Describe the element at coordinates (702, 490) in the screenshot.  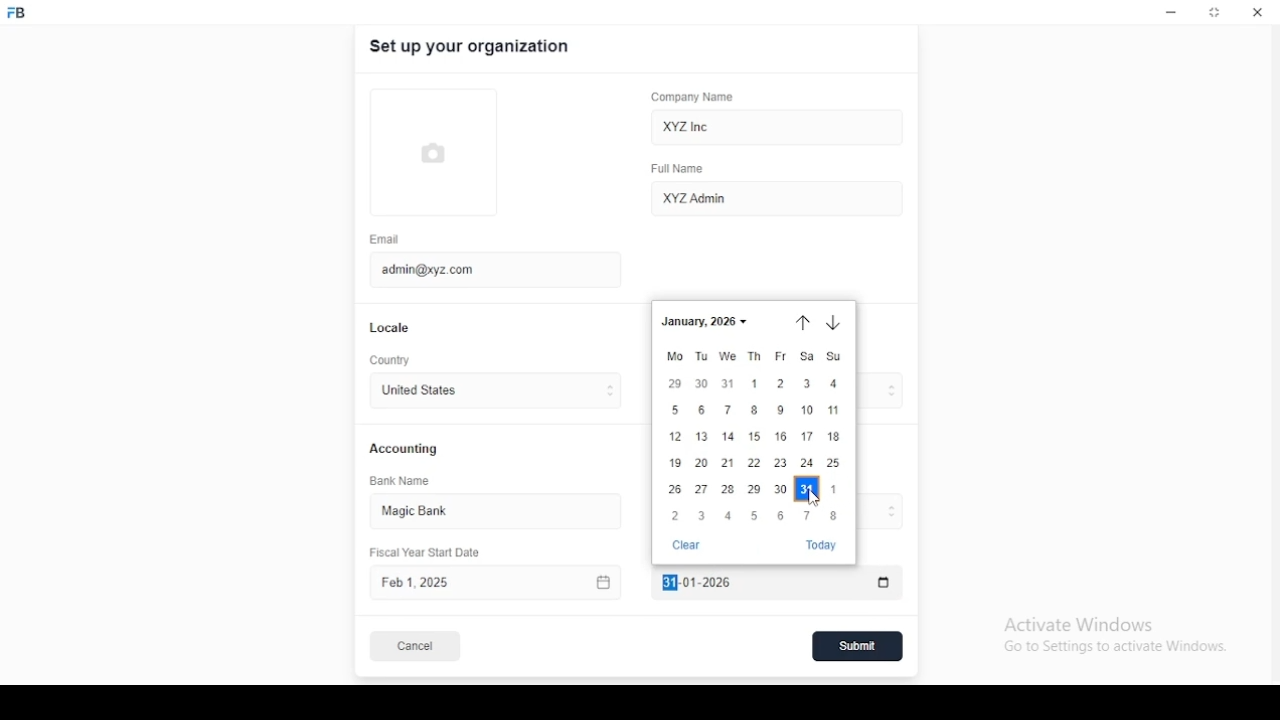
I see `27` at that location.